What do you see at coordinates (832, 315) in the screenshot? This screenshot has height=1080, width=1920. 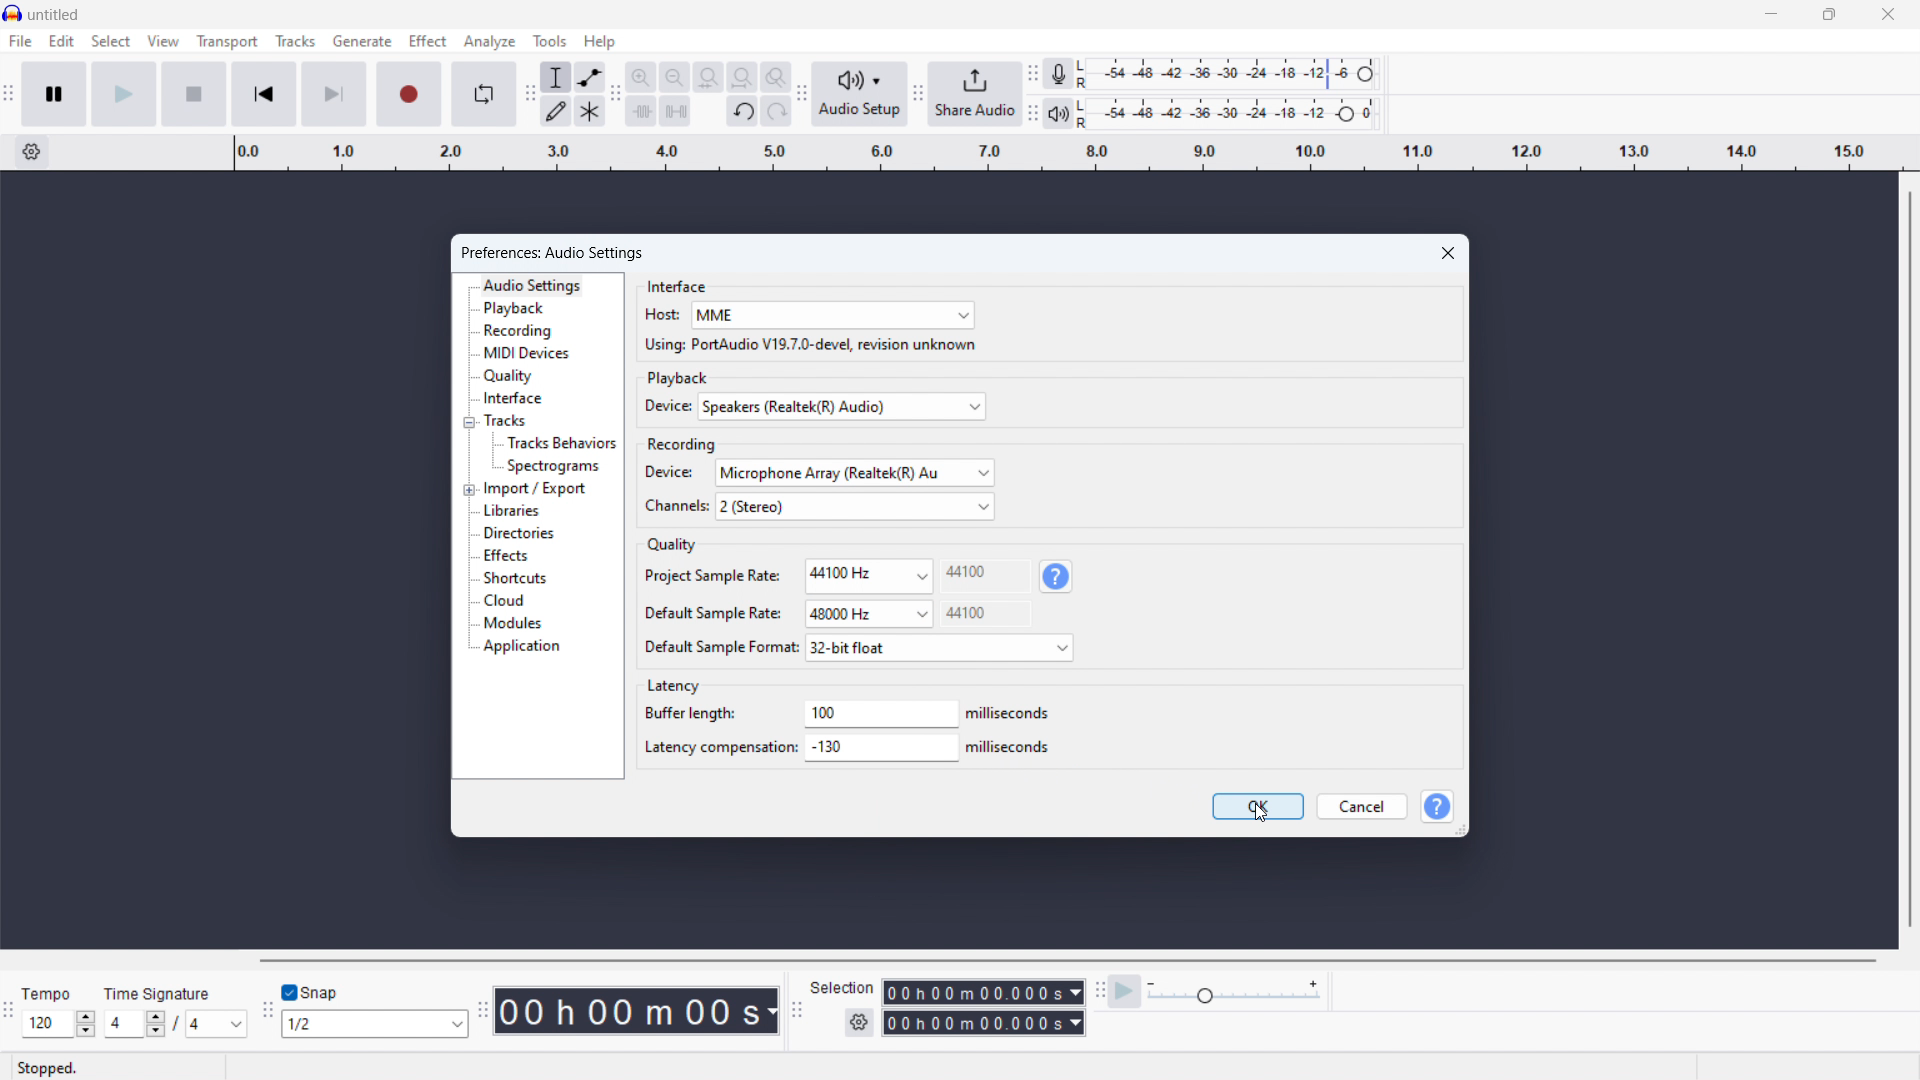 I see `interface host` at bounding box center [832, 315].